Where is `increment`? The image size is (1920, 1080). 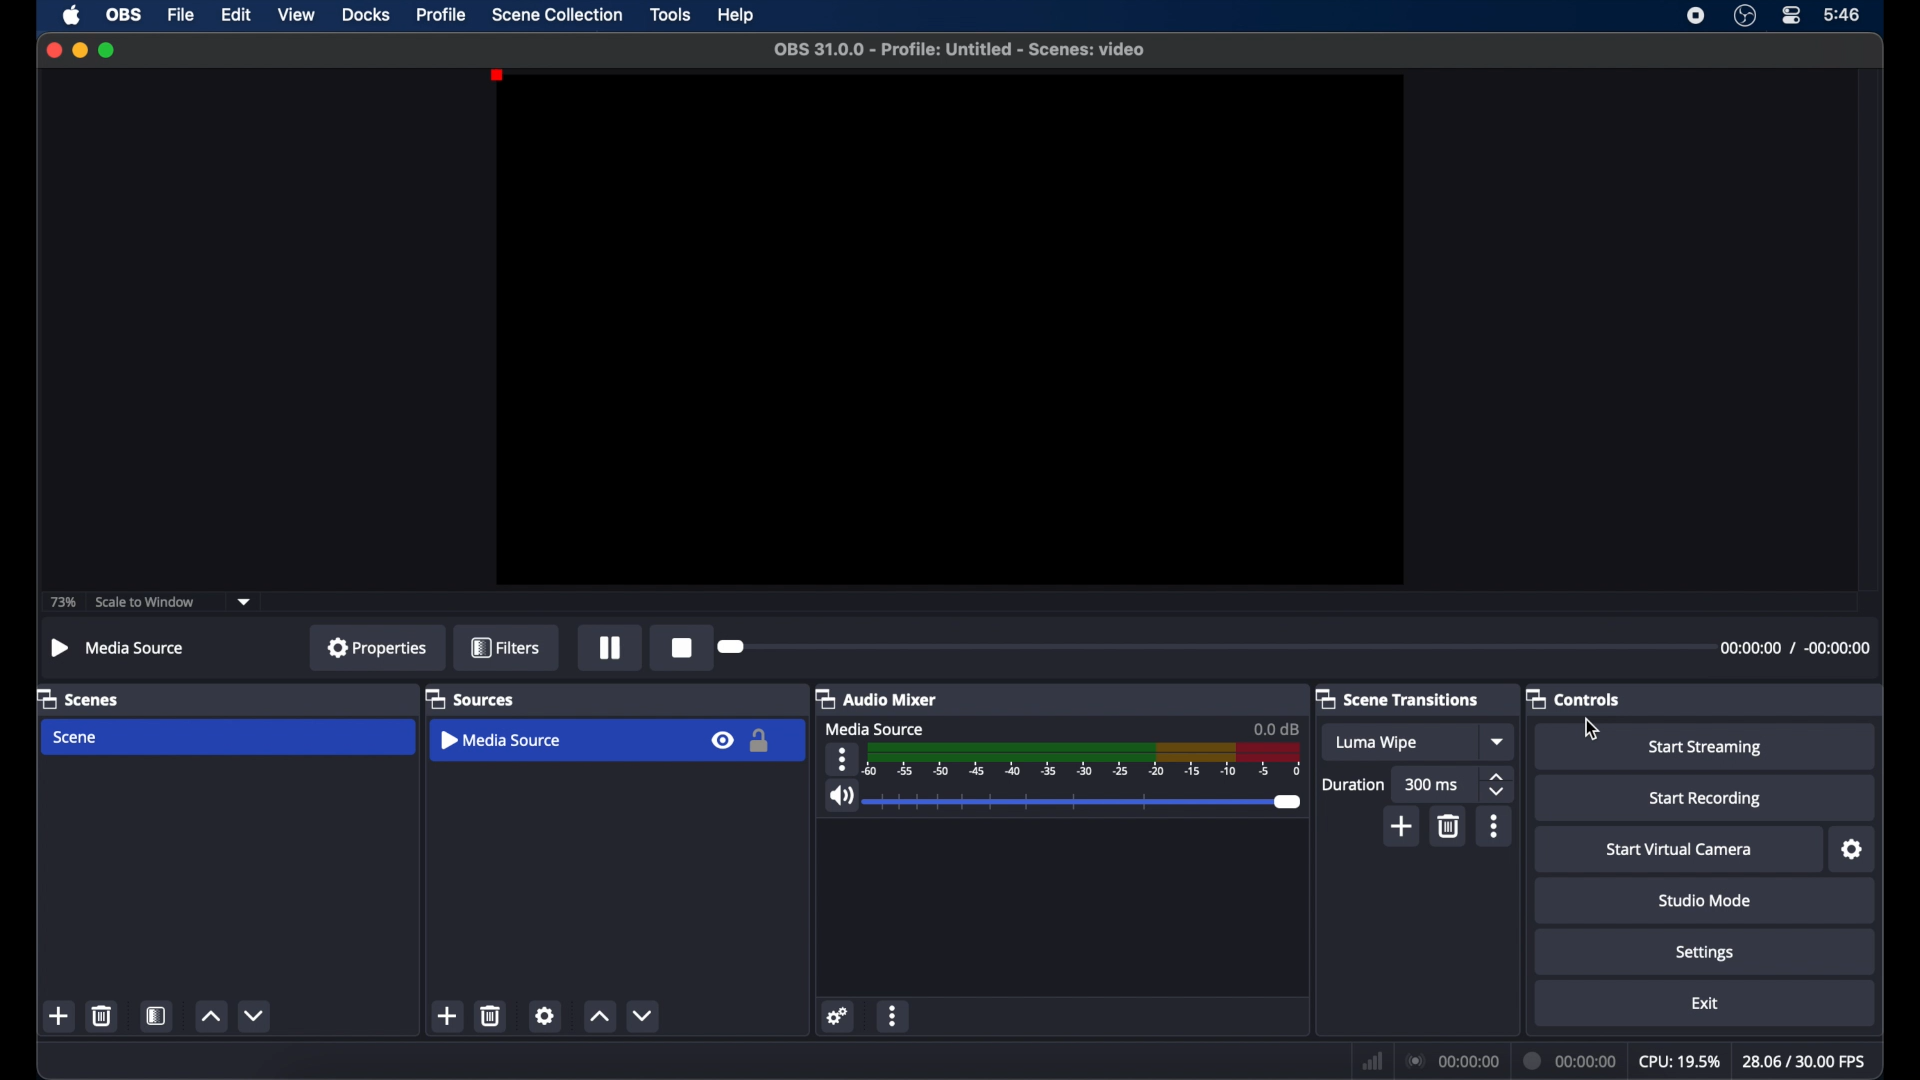 increment is located at coordinates (210, 1017).